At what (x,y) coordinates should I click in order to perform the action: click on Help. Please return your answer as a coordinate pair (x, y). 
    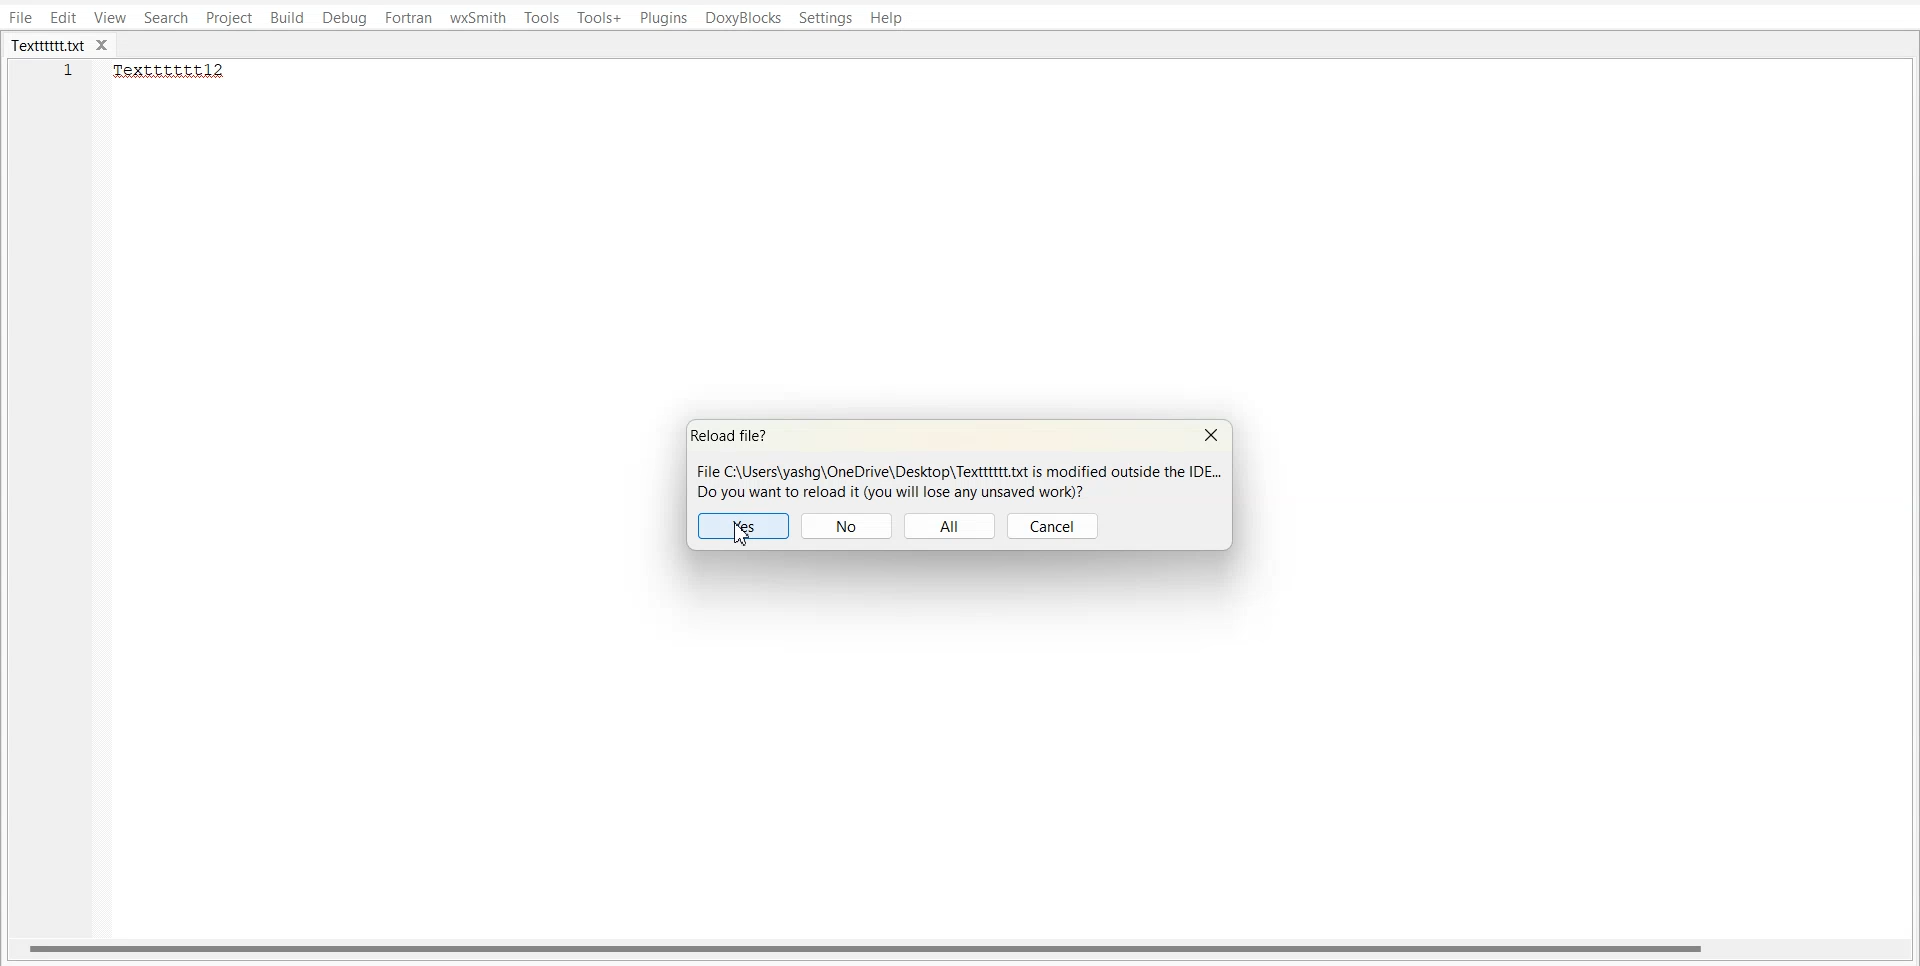
    Looking at the image, I should click on (886, 19).